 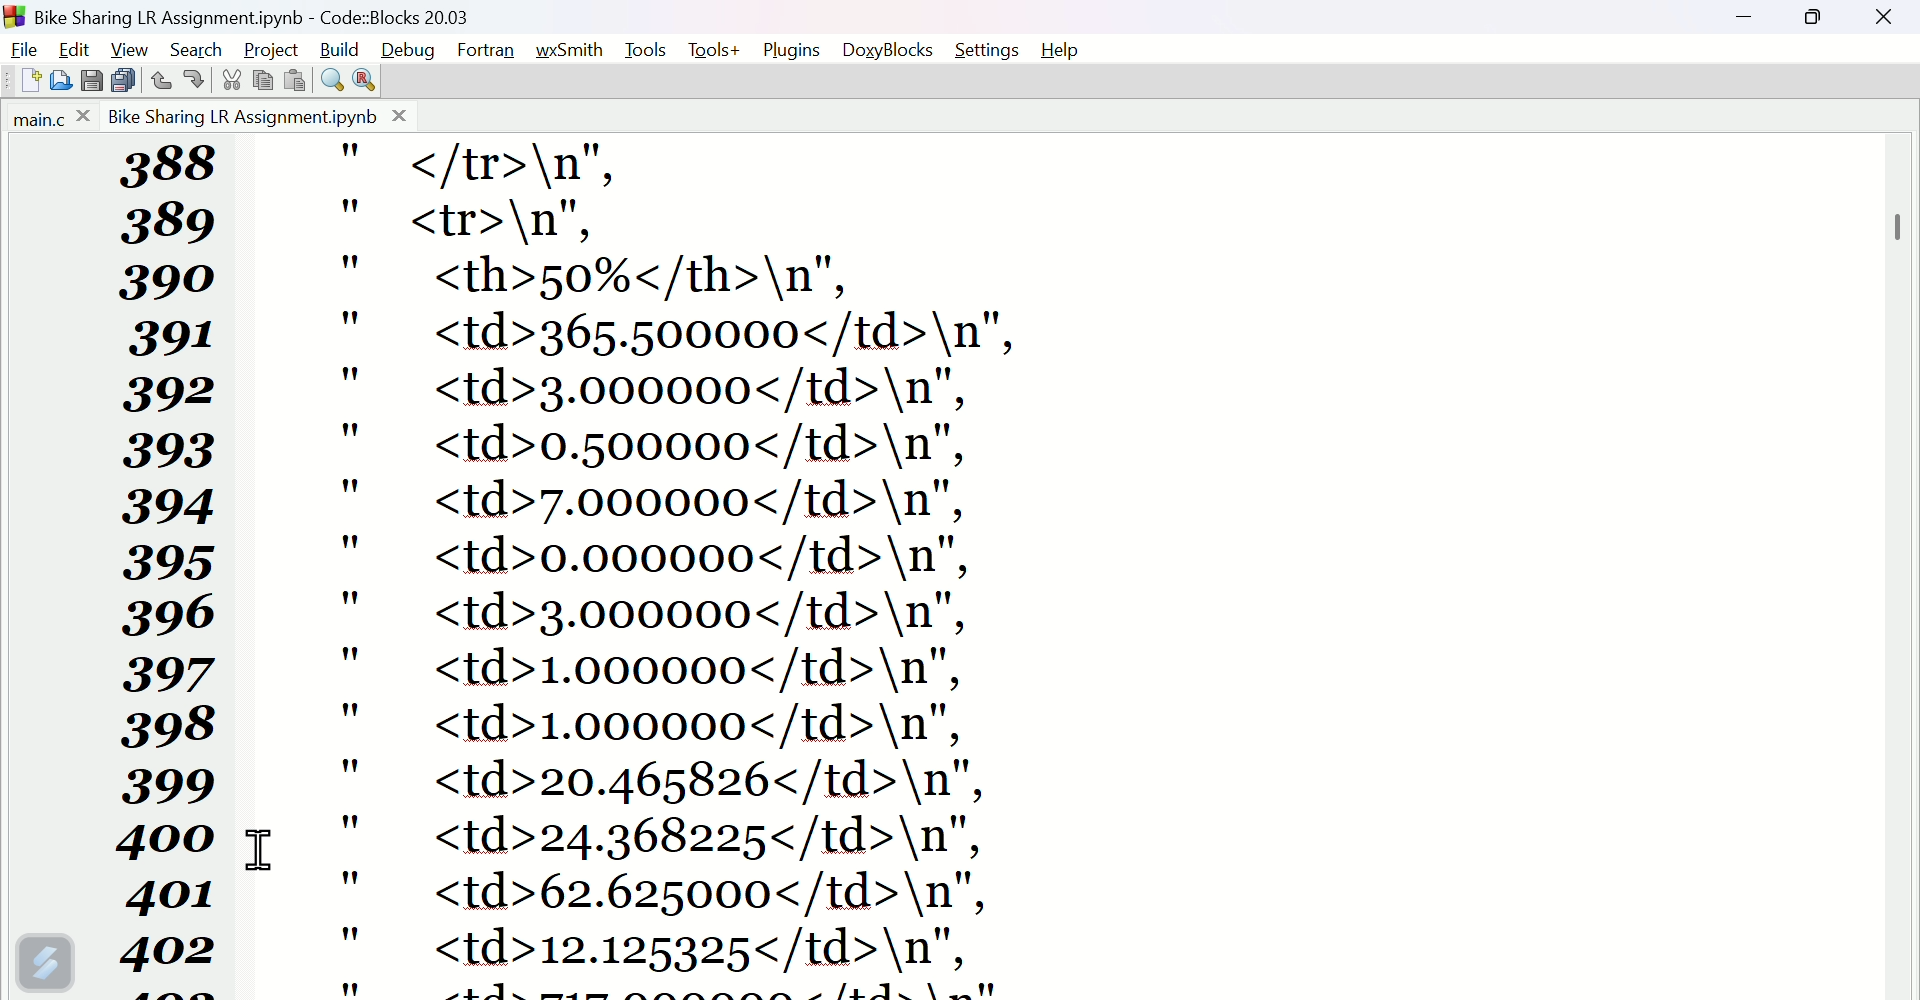 I want to click on Close, so click(x=1885, y=26).